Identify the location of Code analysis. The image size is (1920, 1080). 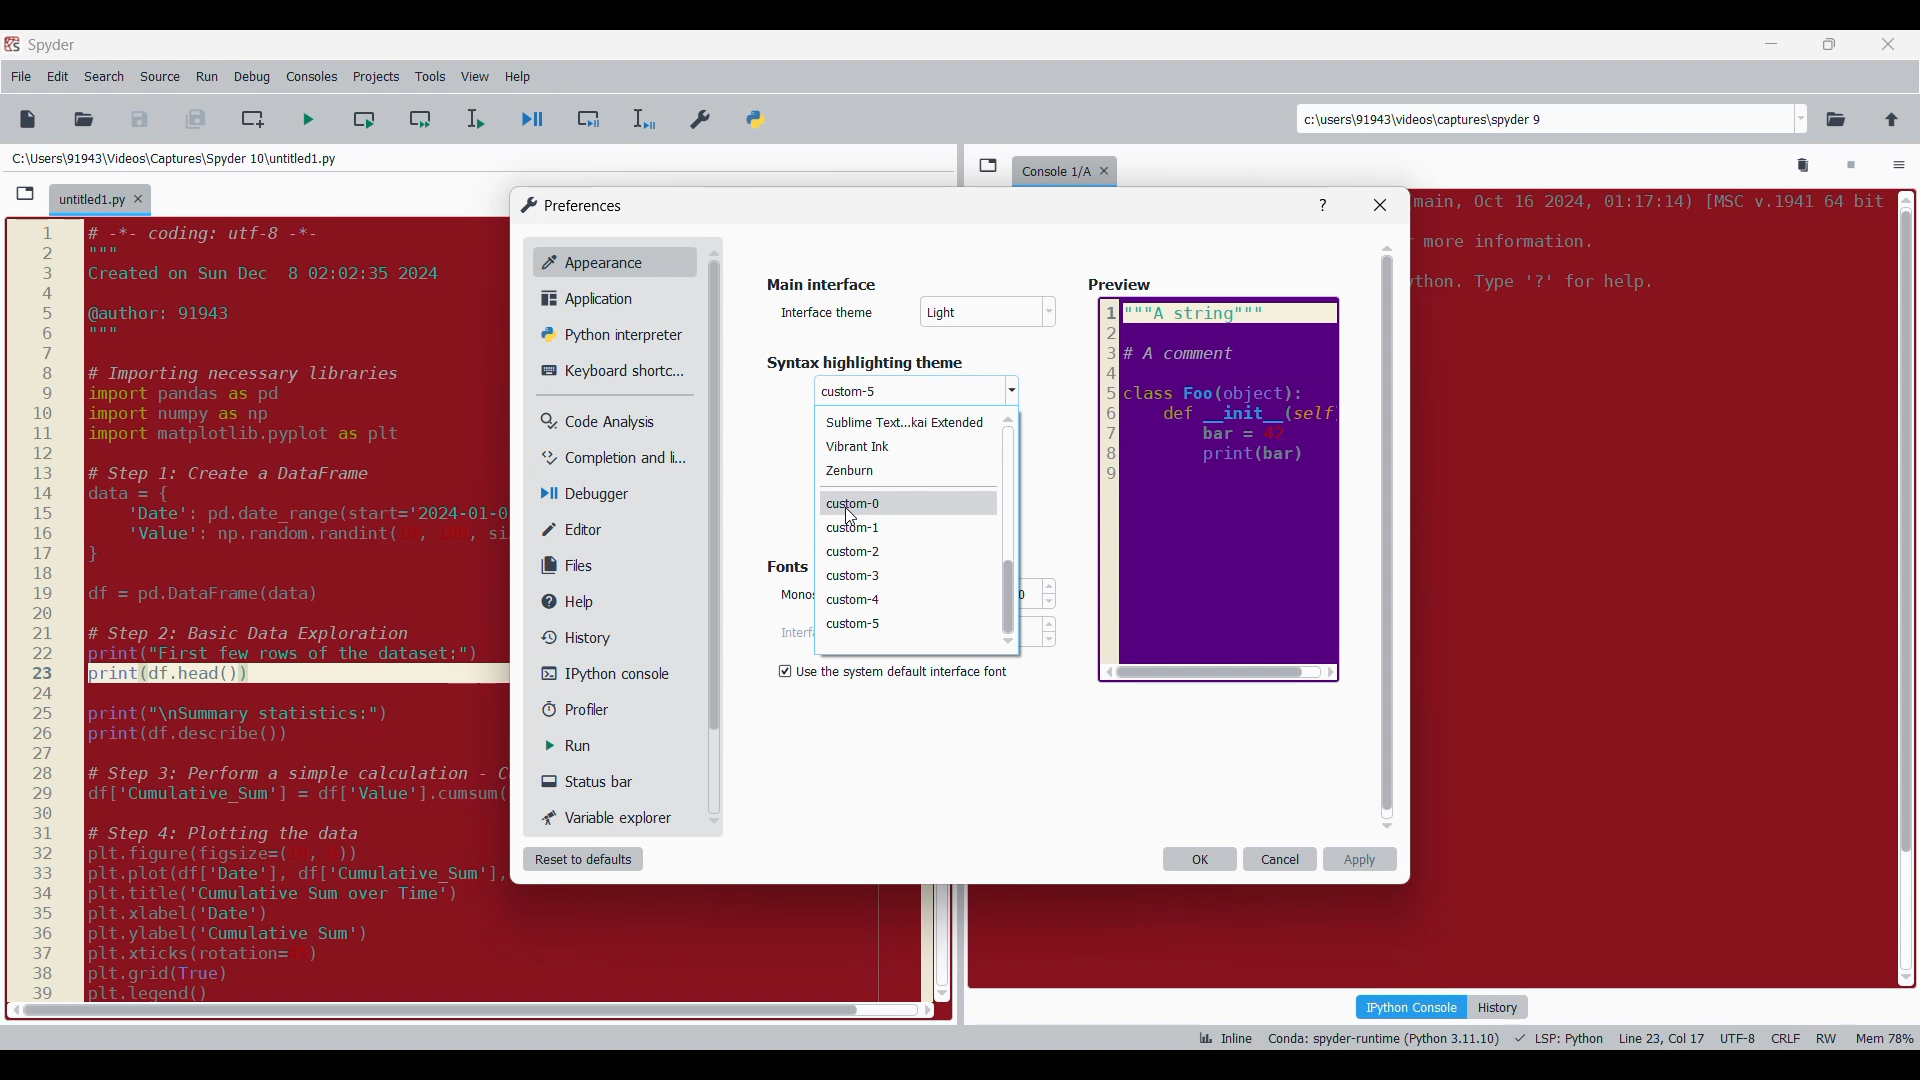
(597, 422).